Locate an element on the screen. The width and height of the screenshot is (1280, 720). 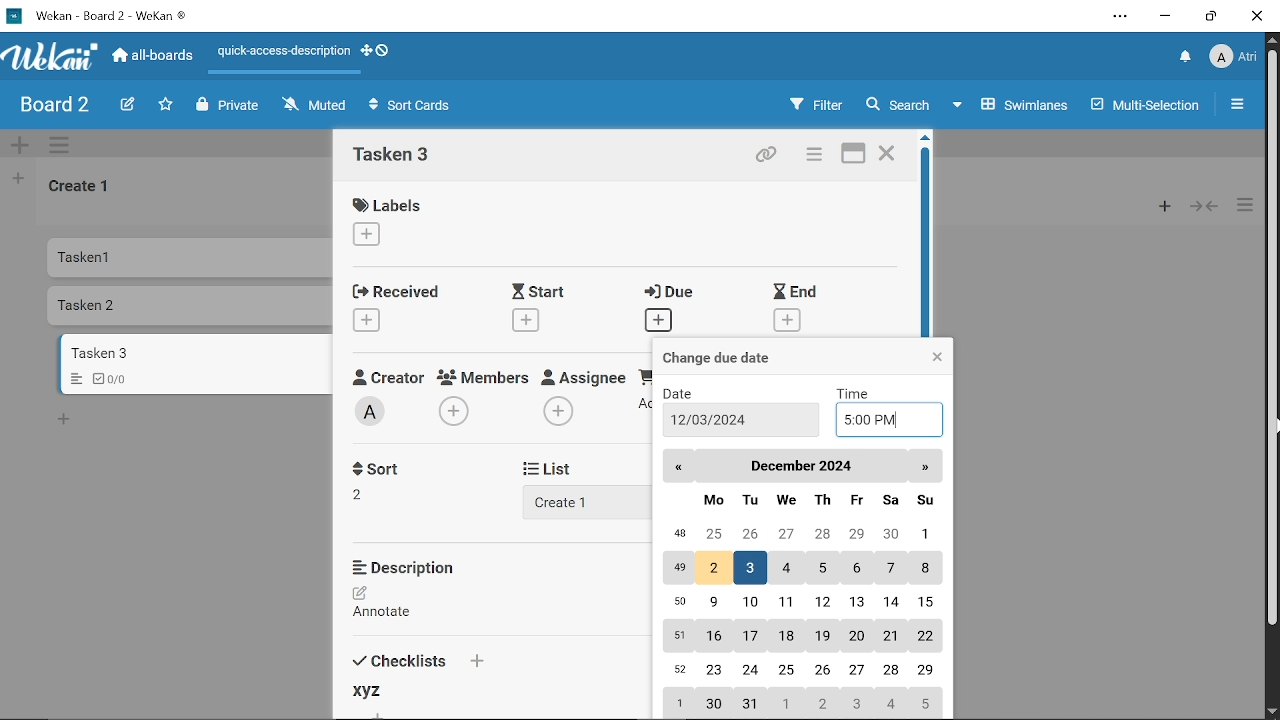
Add card to the top of the list is located at coordinates (1159, 206).